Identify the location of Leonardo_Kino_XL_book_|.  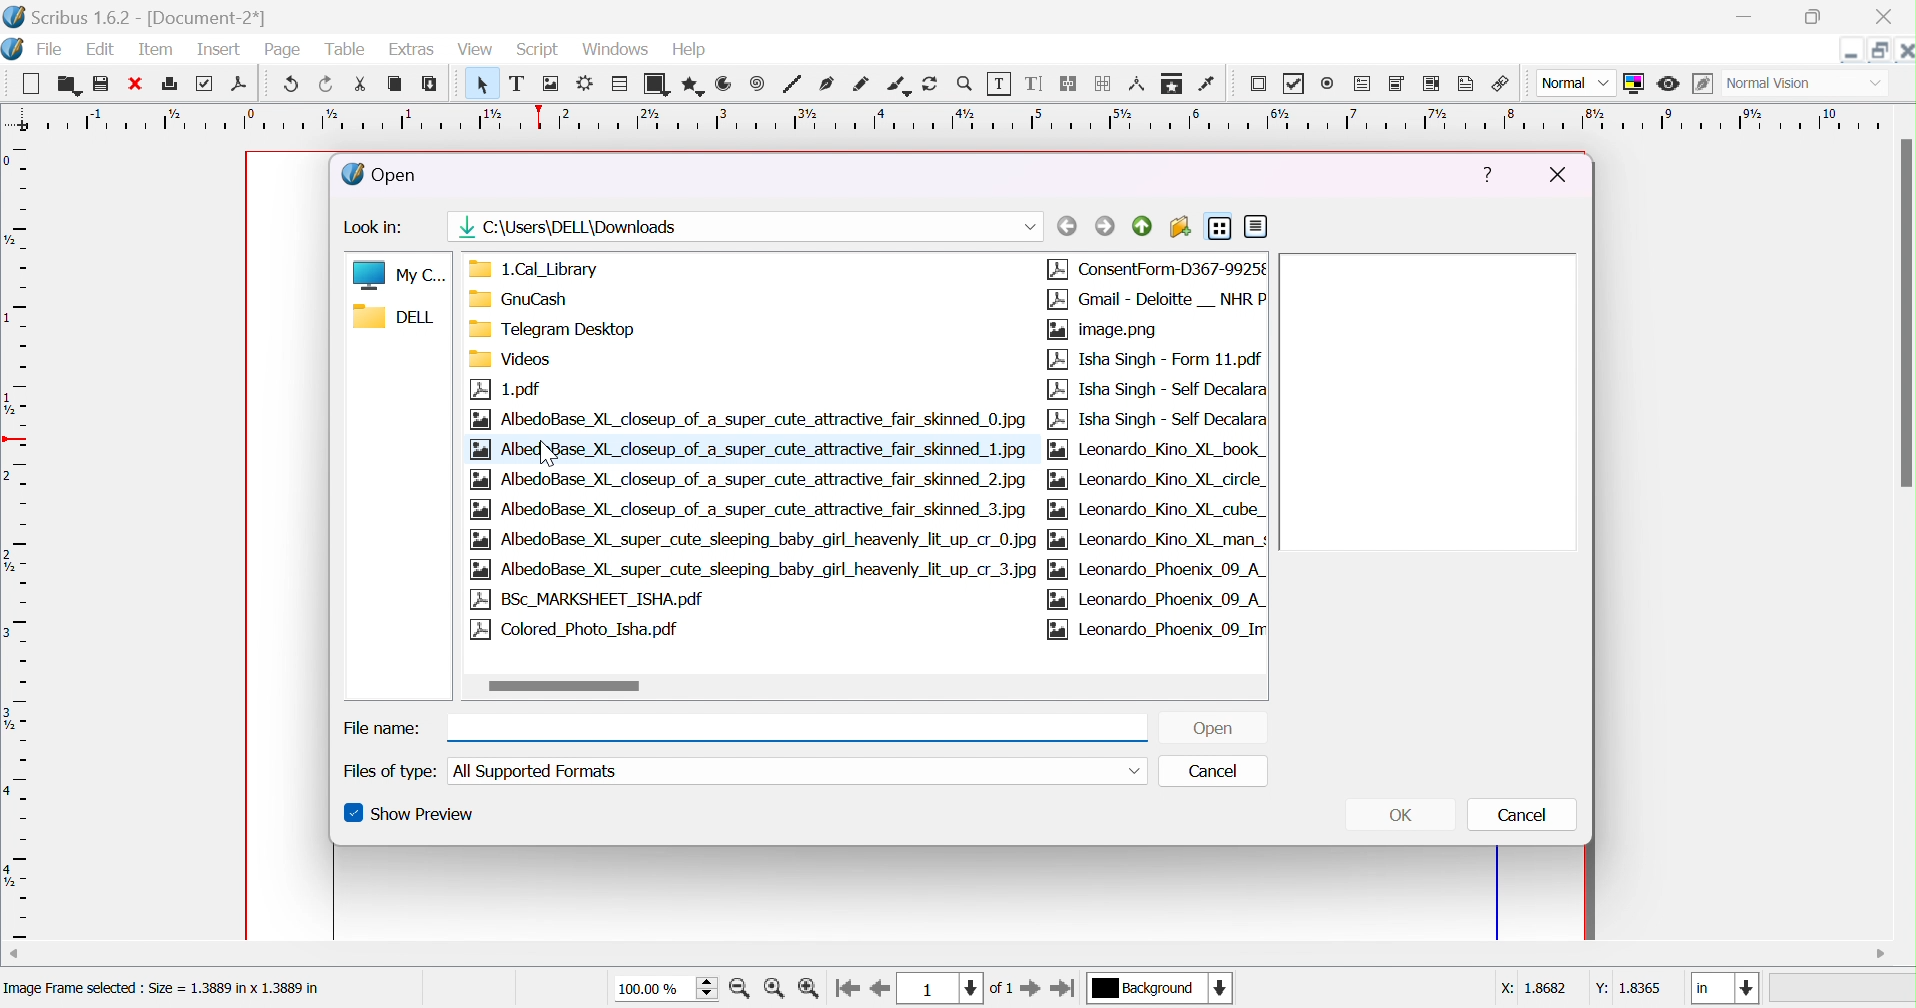
(1160, 449).